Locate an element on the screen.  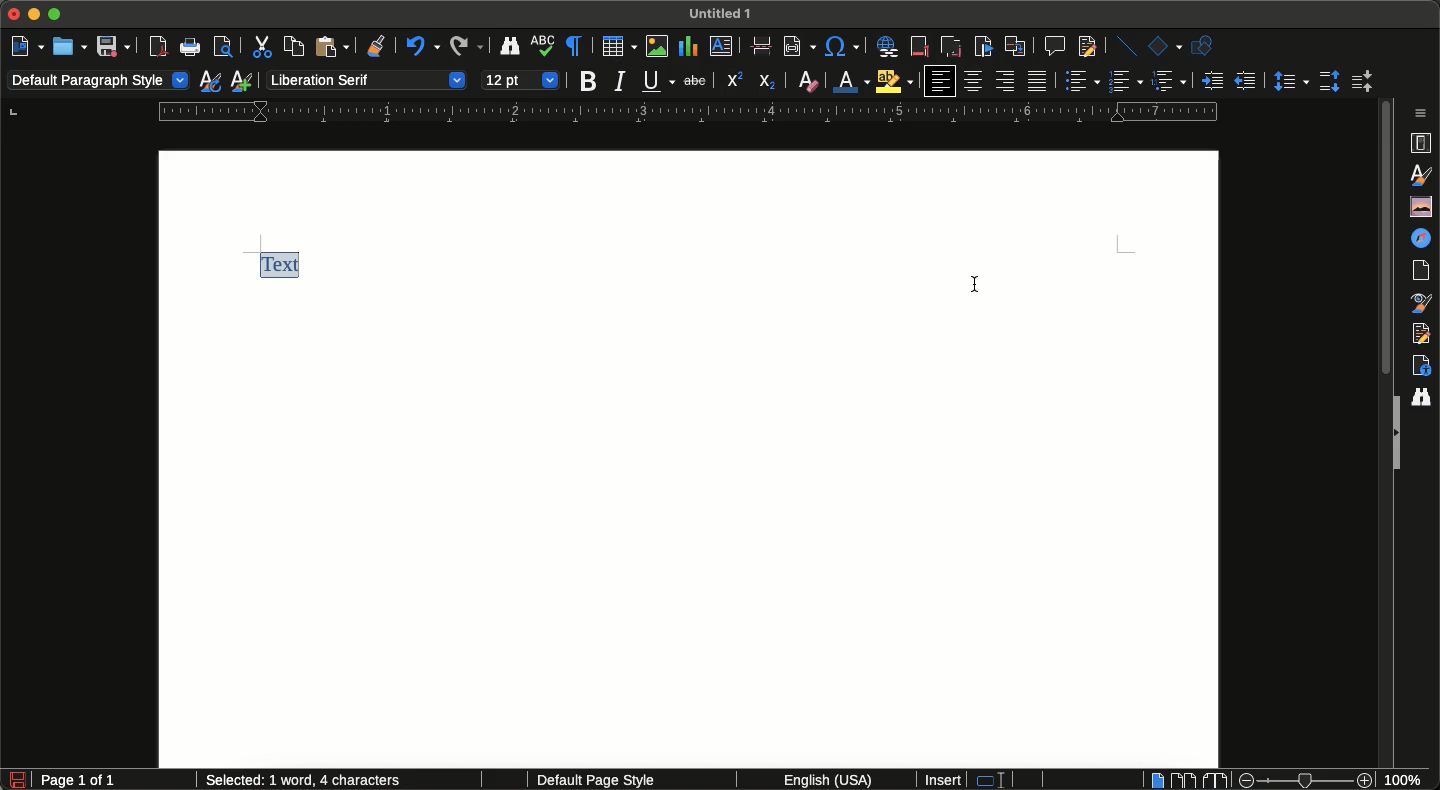
Italics is located at coordinates (620, 82).